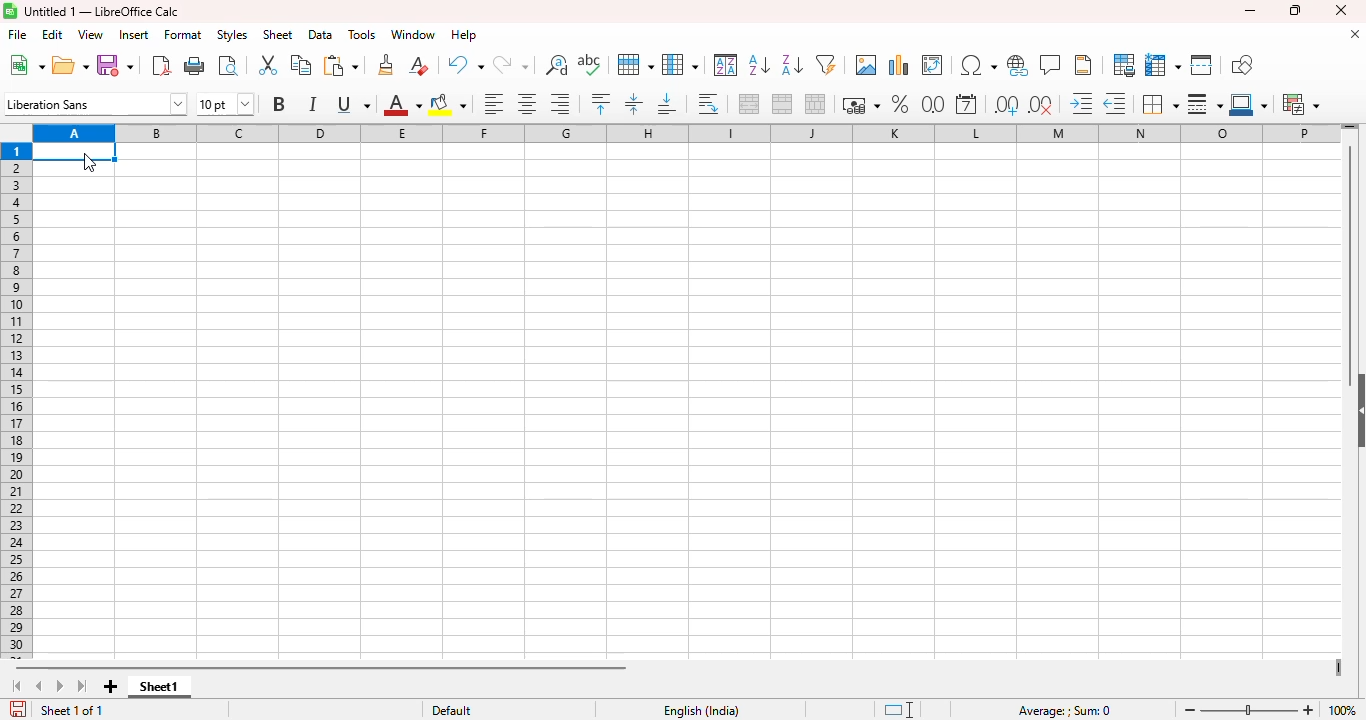 Image resolution: width=1366 pixels, height=720 pixels. What do you see at coordinates (1051, 64) in the screenshot?
I see `insert comment` at bounding box center [1051, 64].